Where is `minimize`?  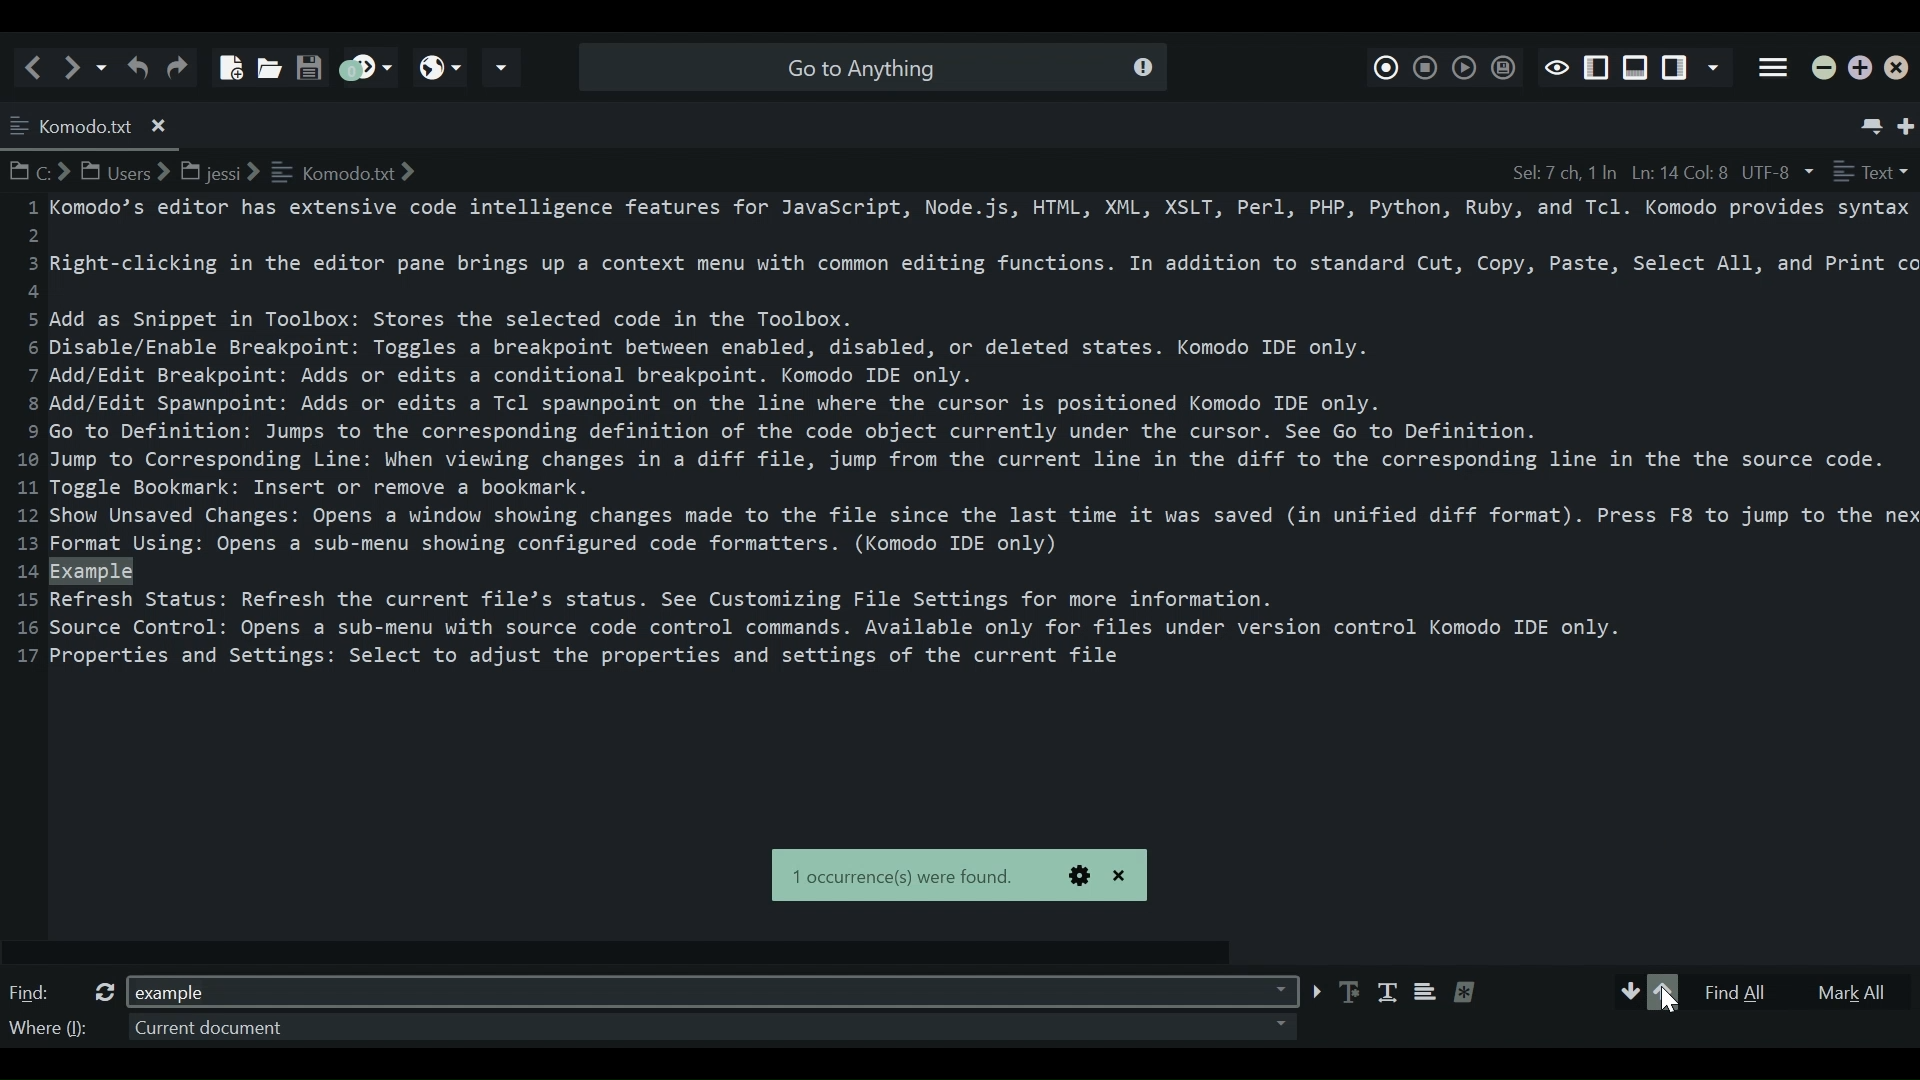 minimize is located at coordinates (1825, 70).